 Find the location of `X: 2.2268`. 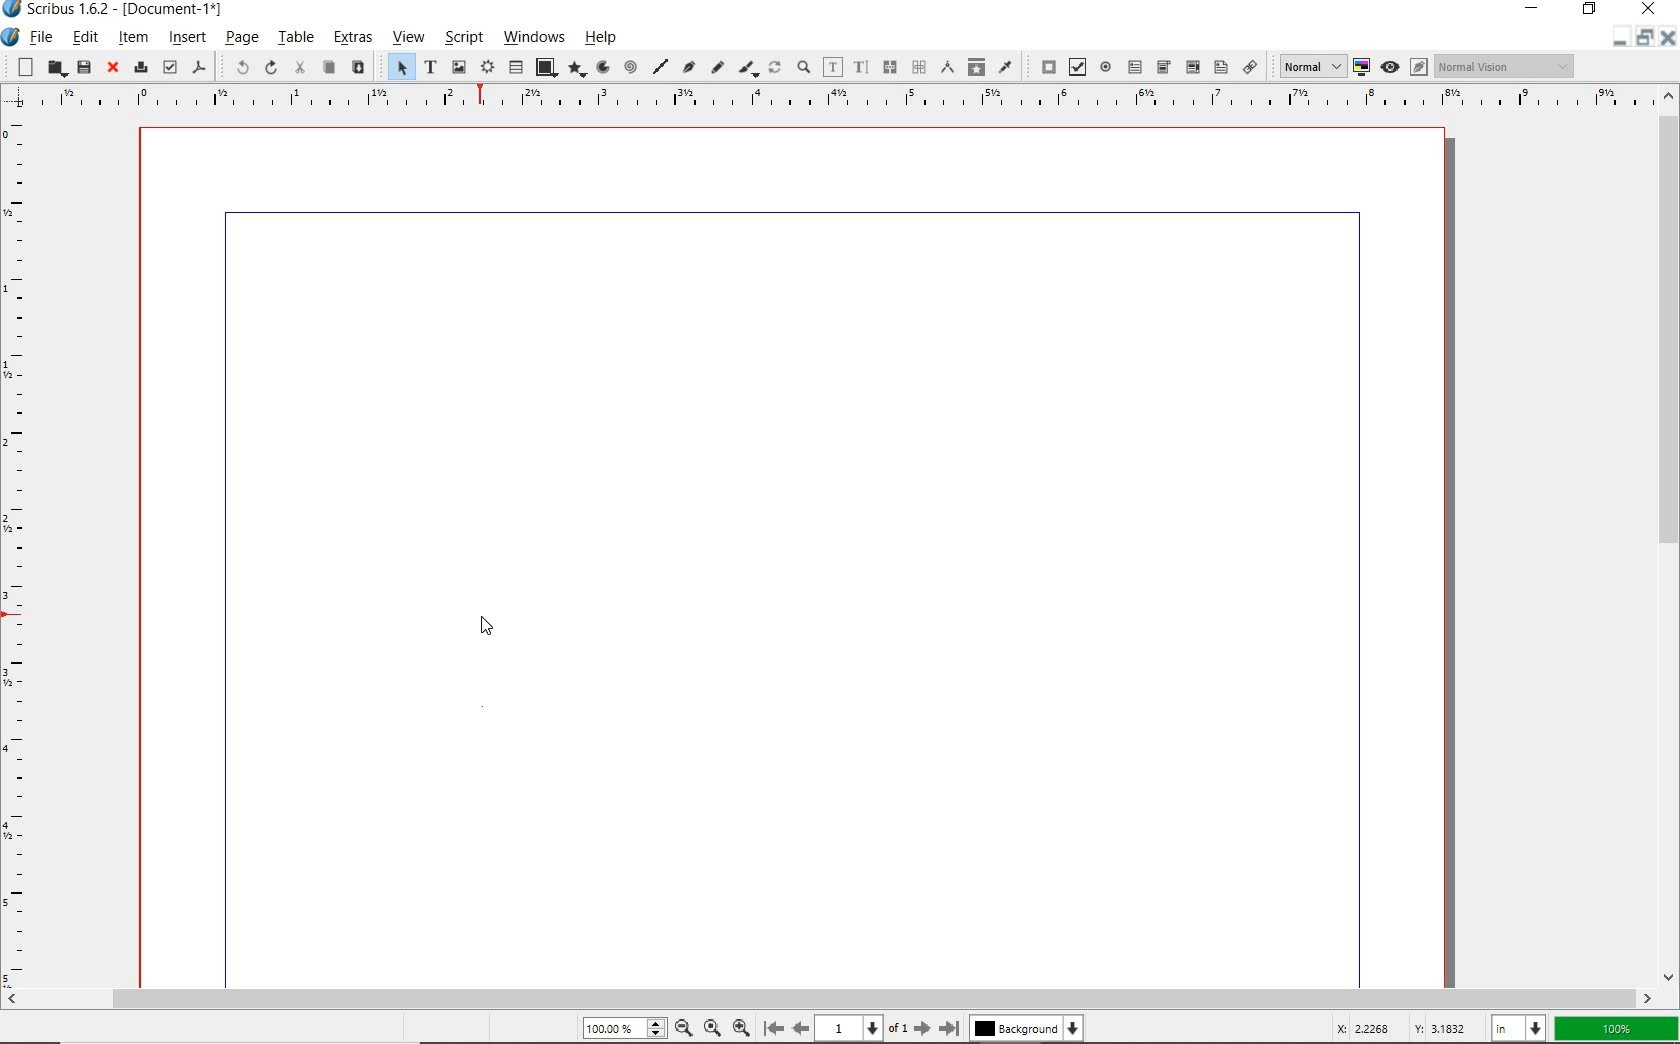

X: 2.2268 is located at coordinates (1367, 1028).